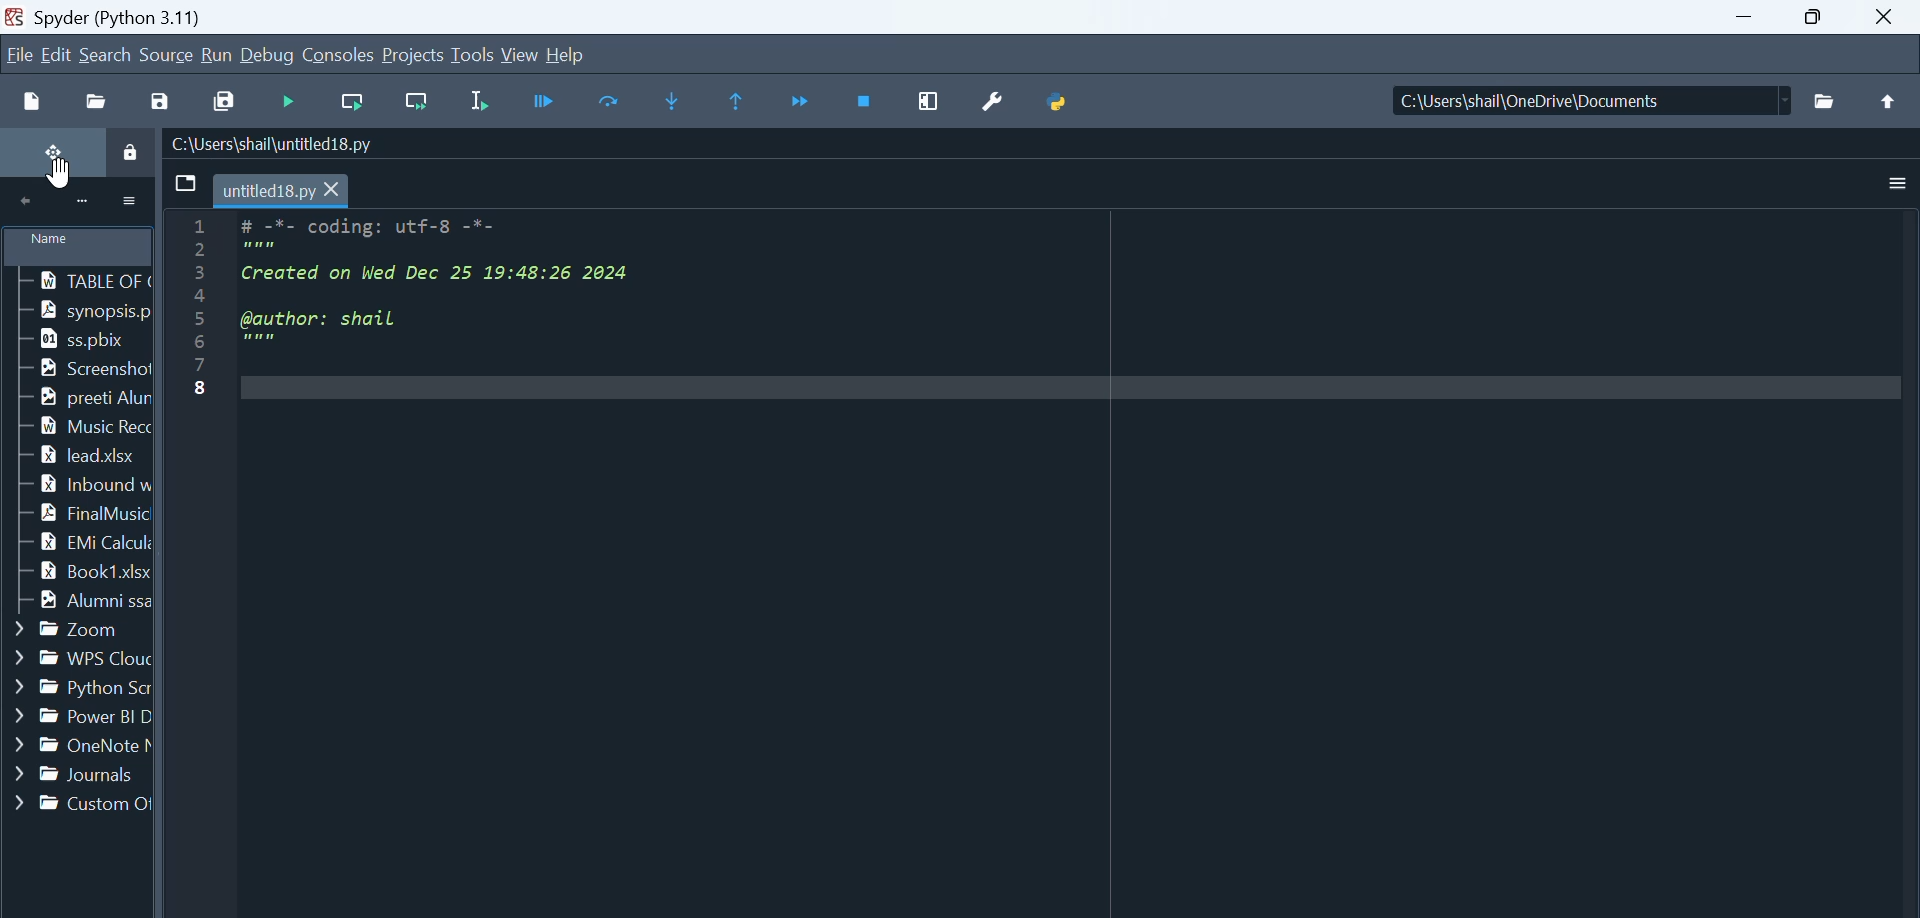  Describe the element at coordinates (25, 204) in the screenshot. I see `icon ` at that location.